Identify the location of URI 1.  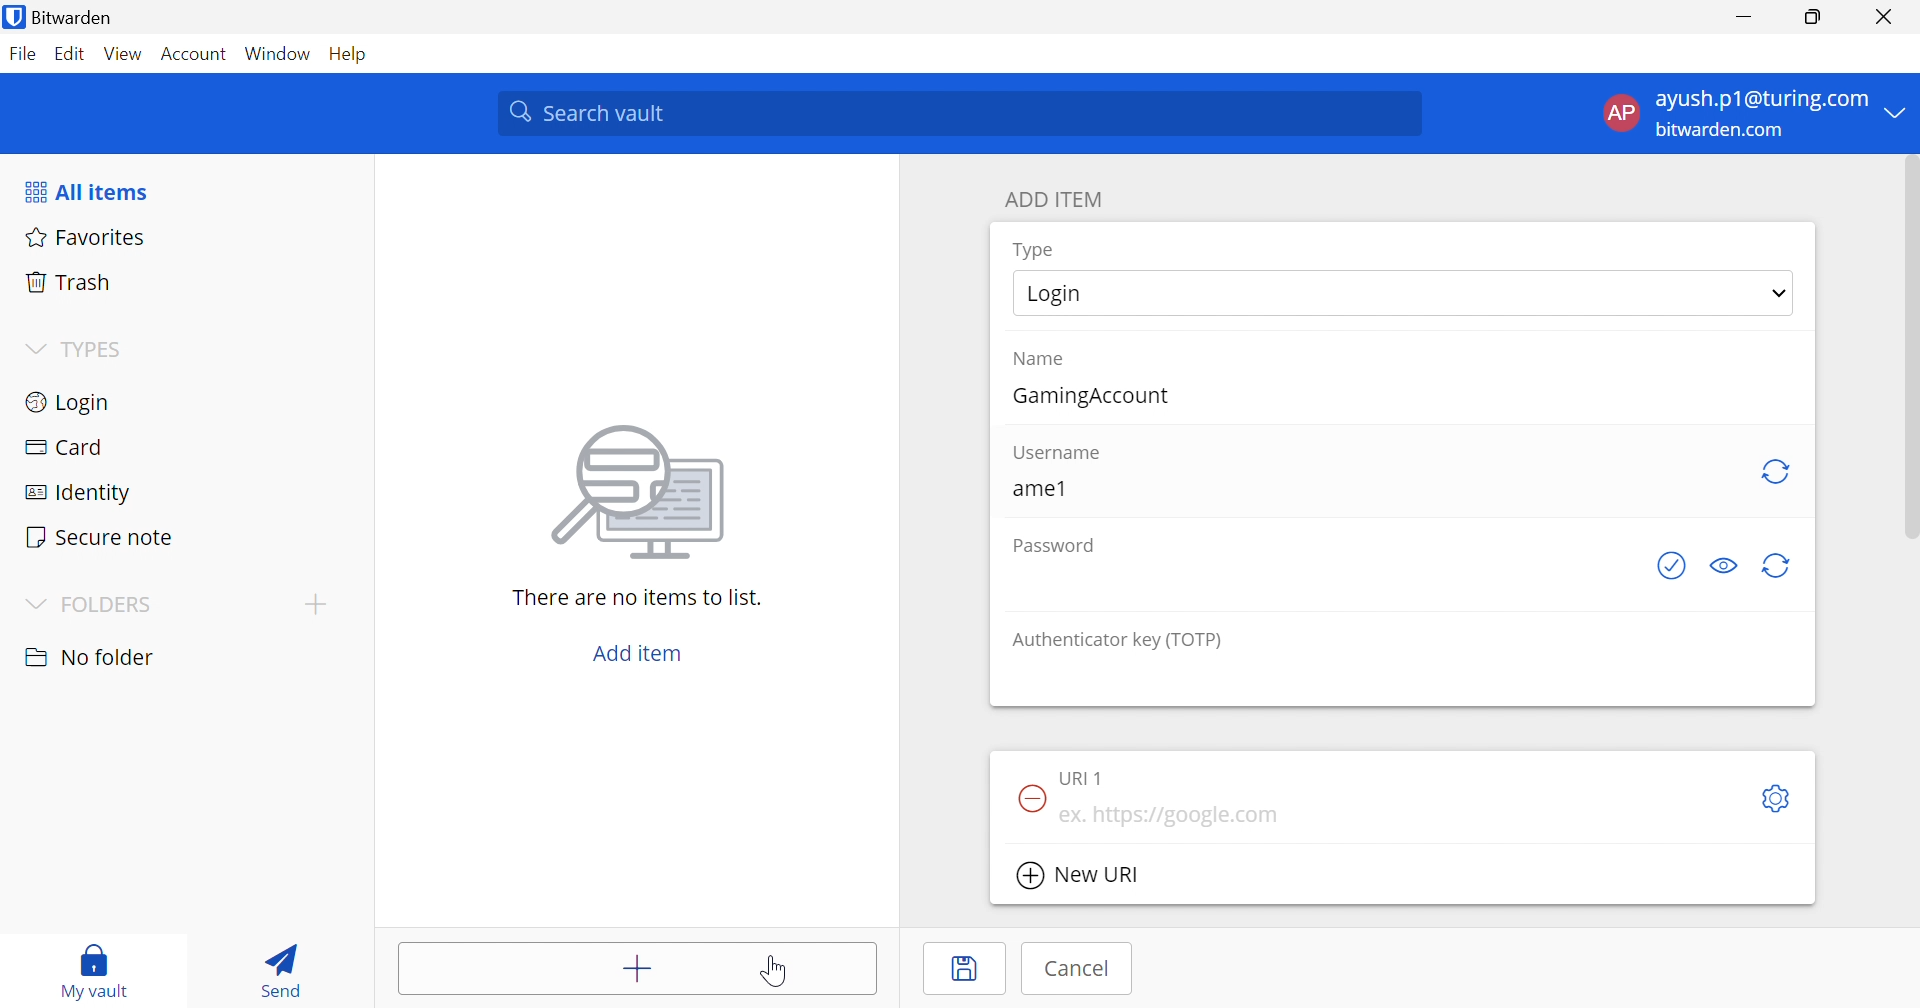
(1089, 777).